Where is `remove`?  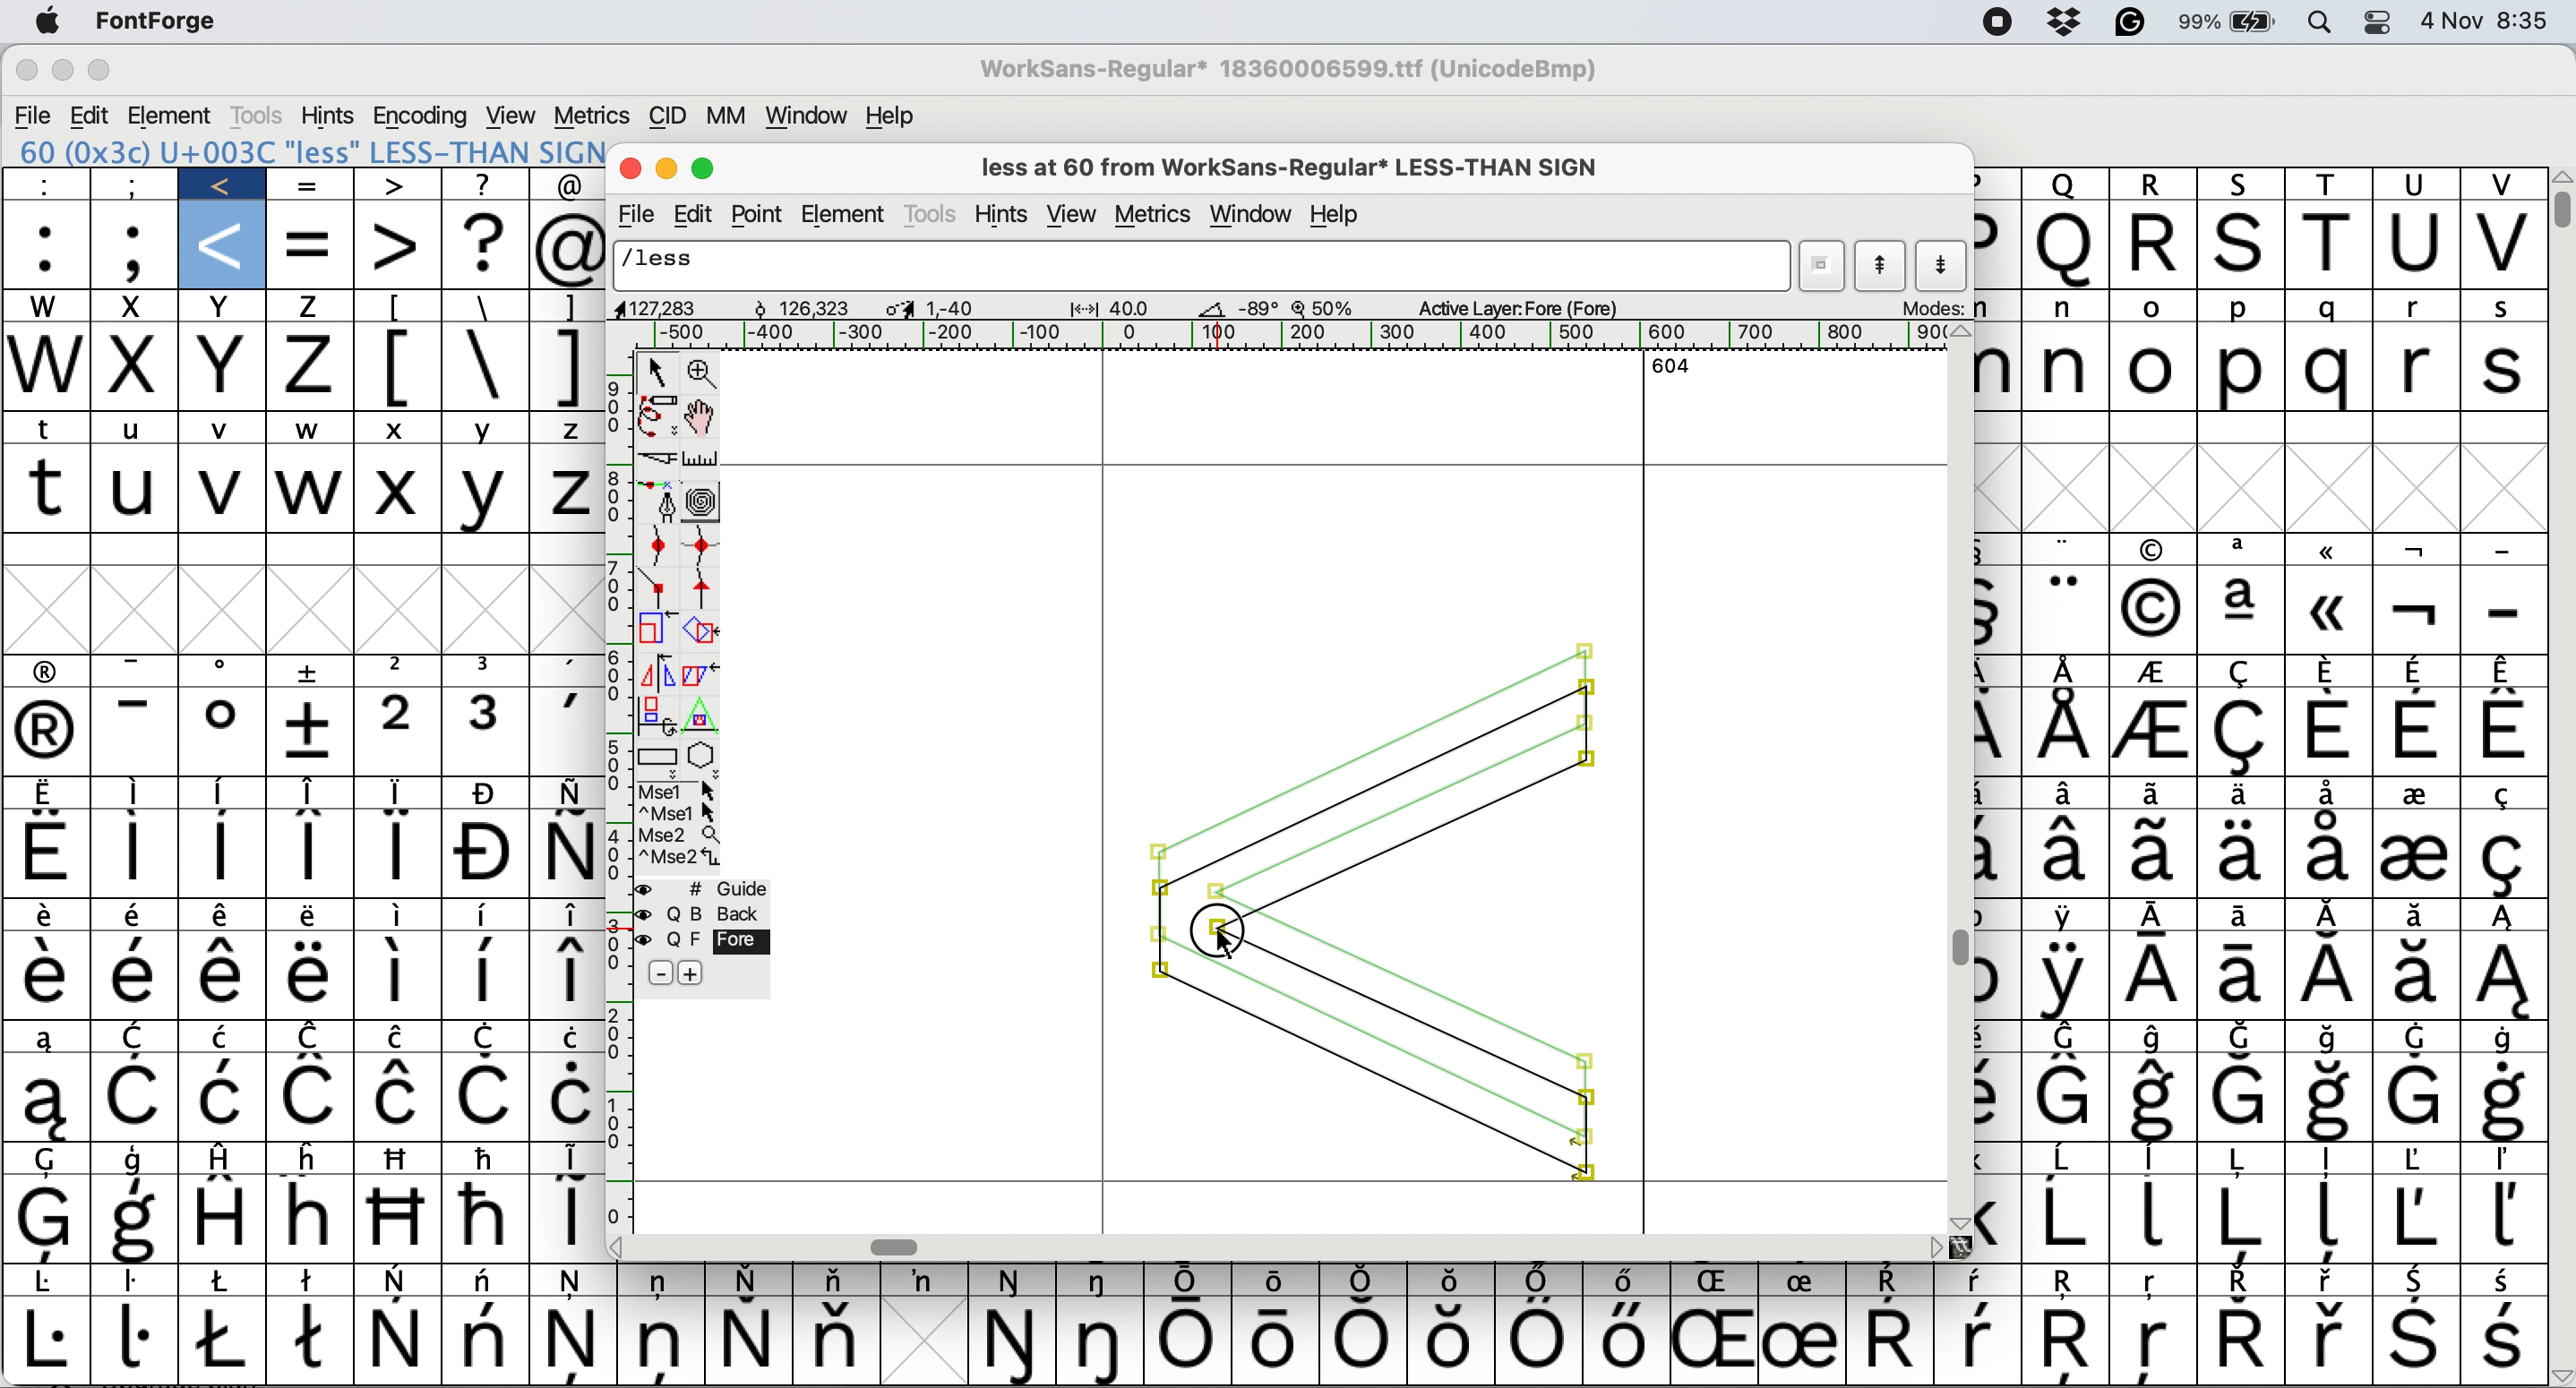 remove is located at coordinates (665, 971).